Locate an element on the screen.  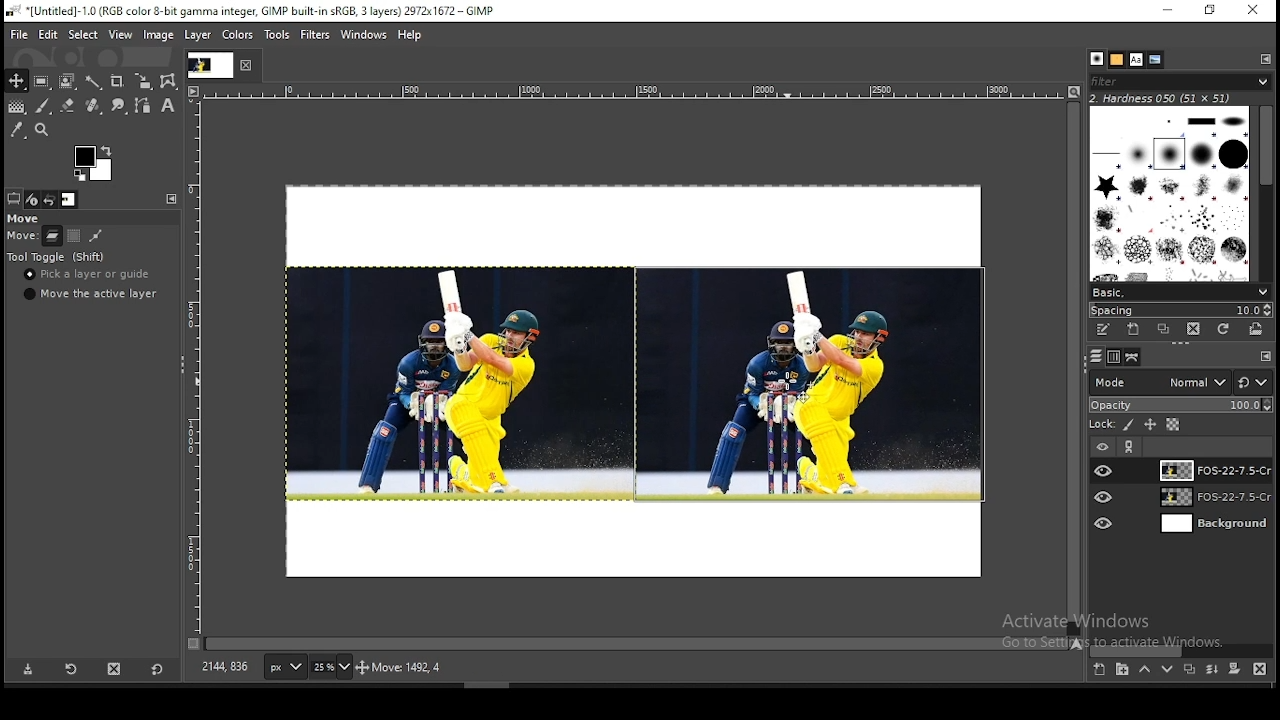
image is located at coordinates (159, 34).